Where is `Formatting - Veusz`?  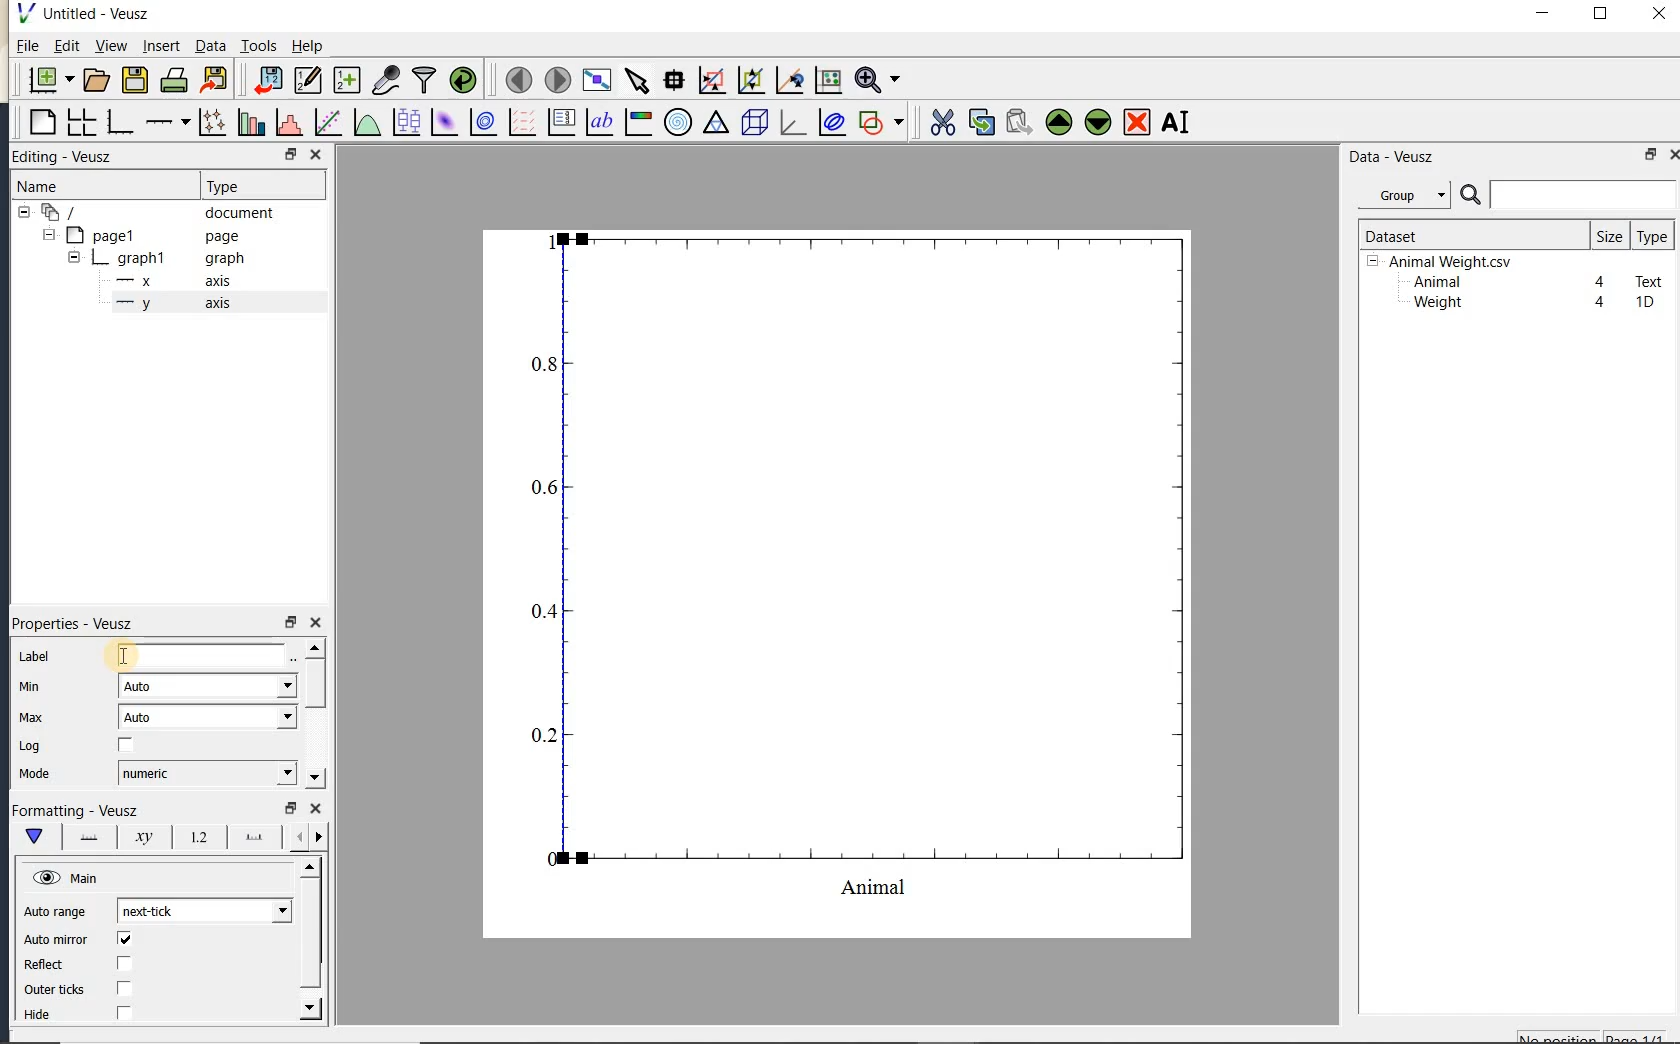
Formatting - Veusz is located at coordinates (75, 811).